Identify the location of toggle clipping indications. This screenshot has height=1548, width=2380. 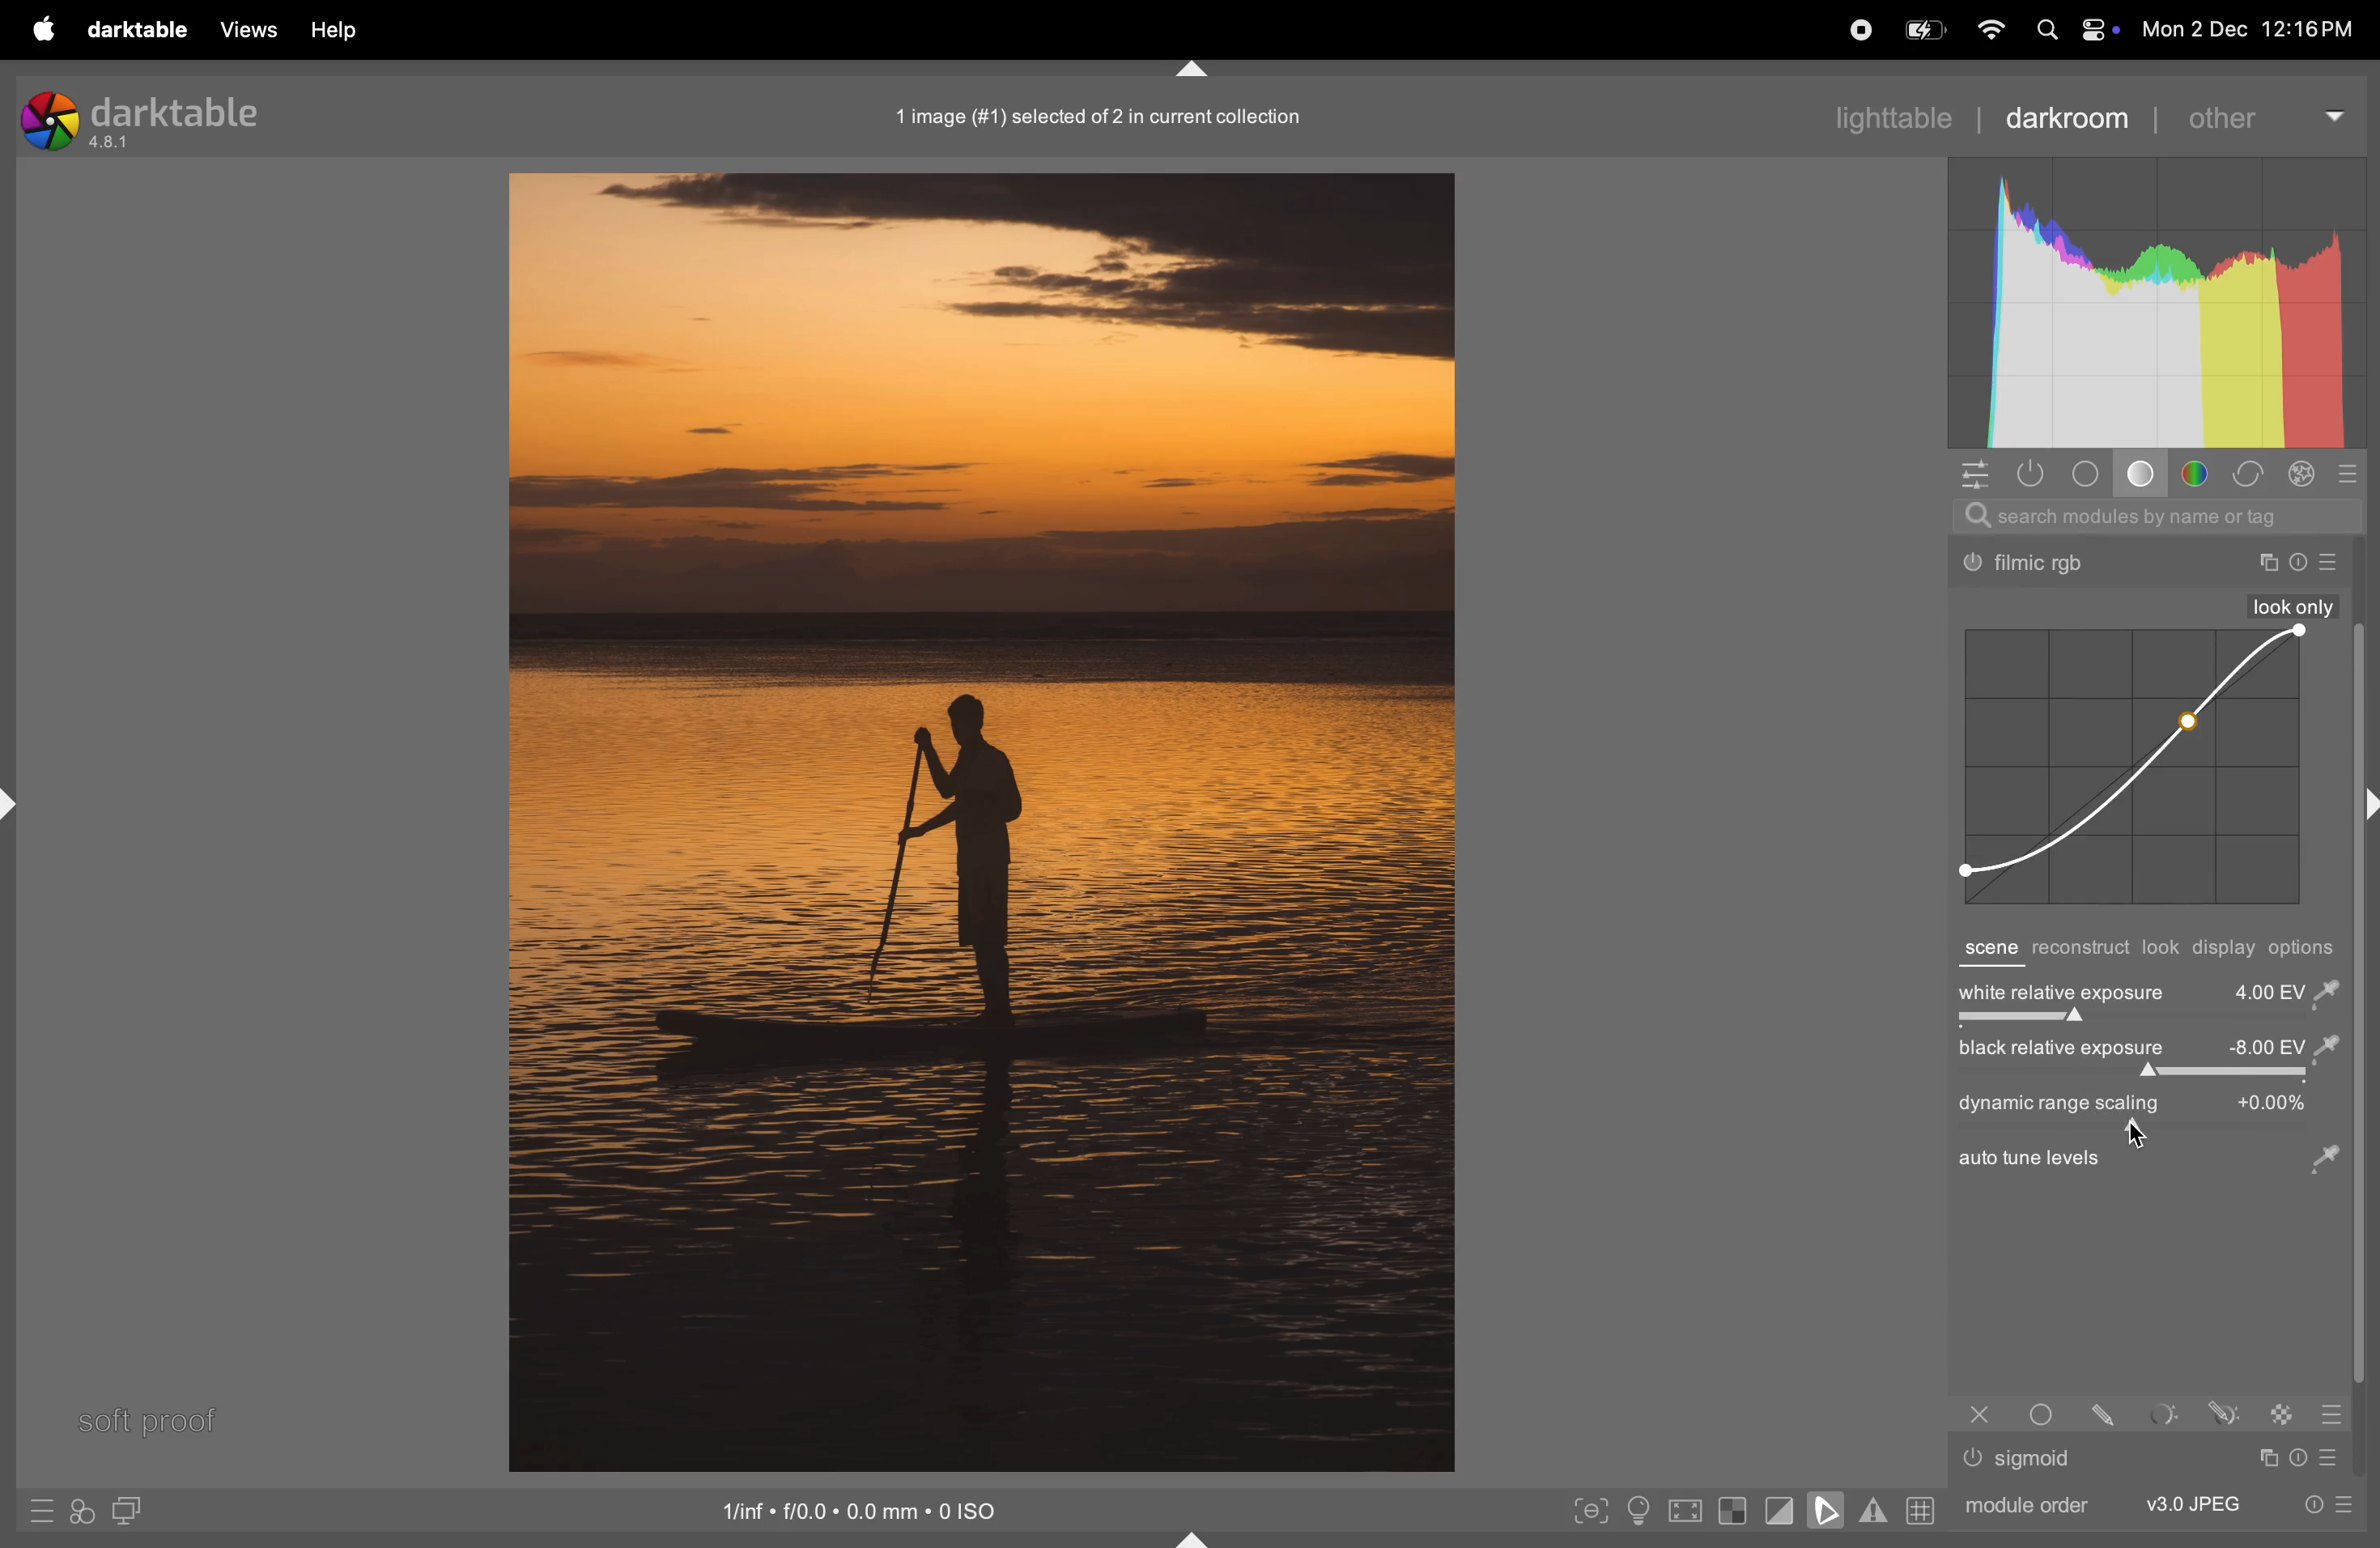
(1780, 1510).